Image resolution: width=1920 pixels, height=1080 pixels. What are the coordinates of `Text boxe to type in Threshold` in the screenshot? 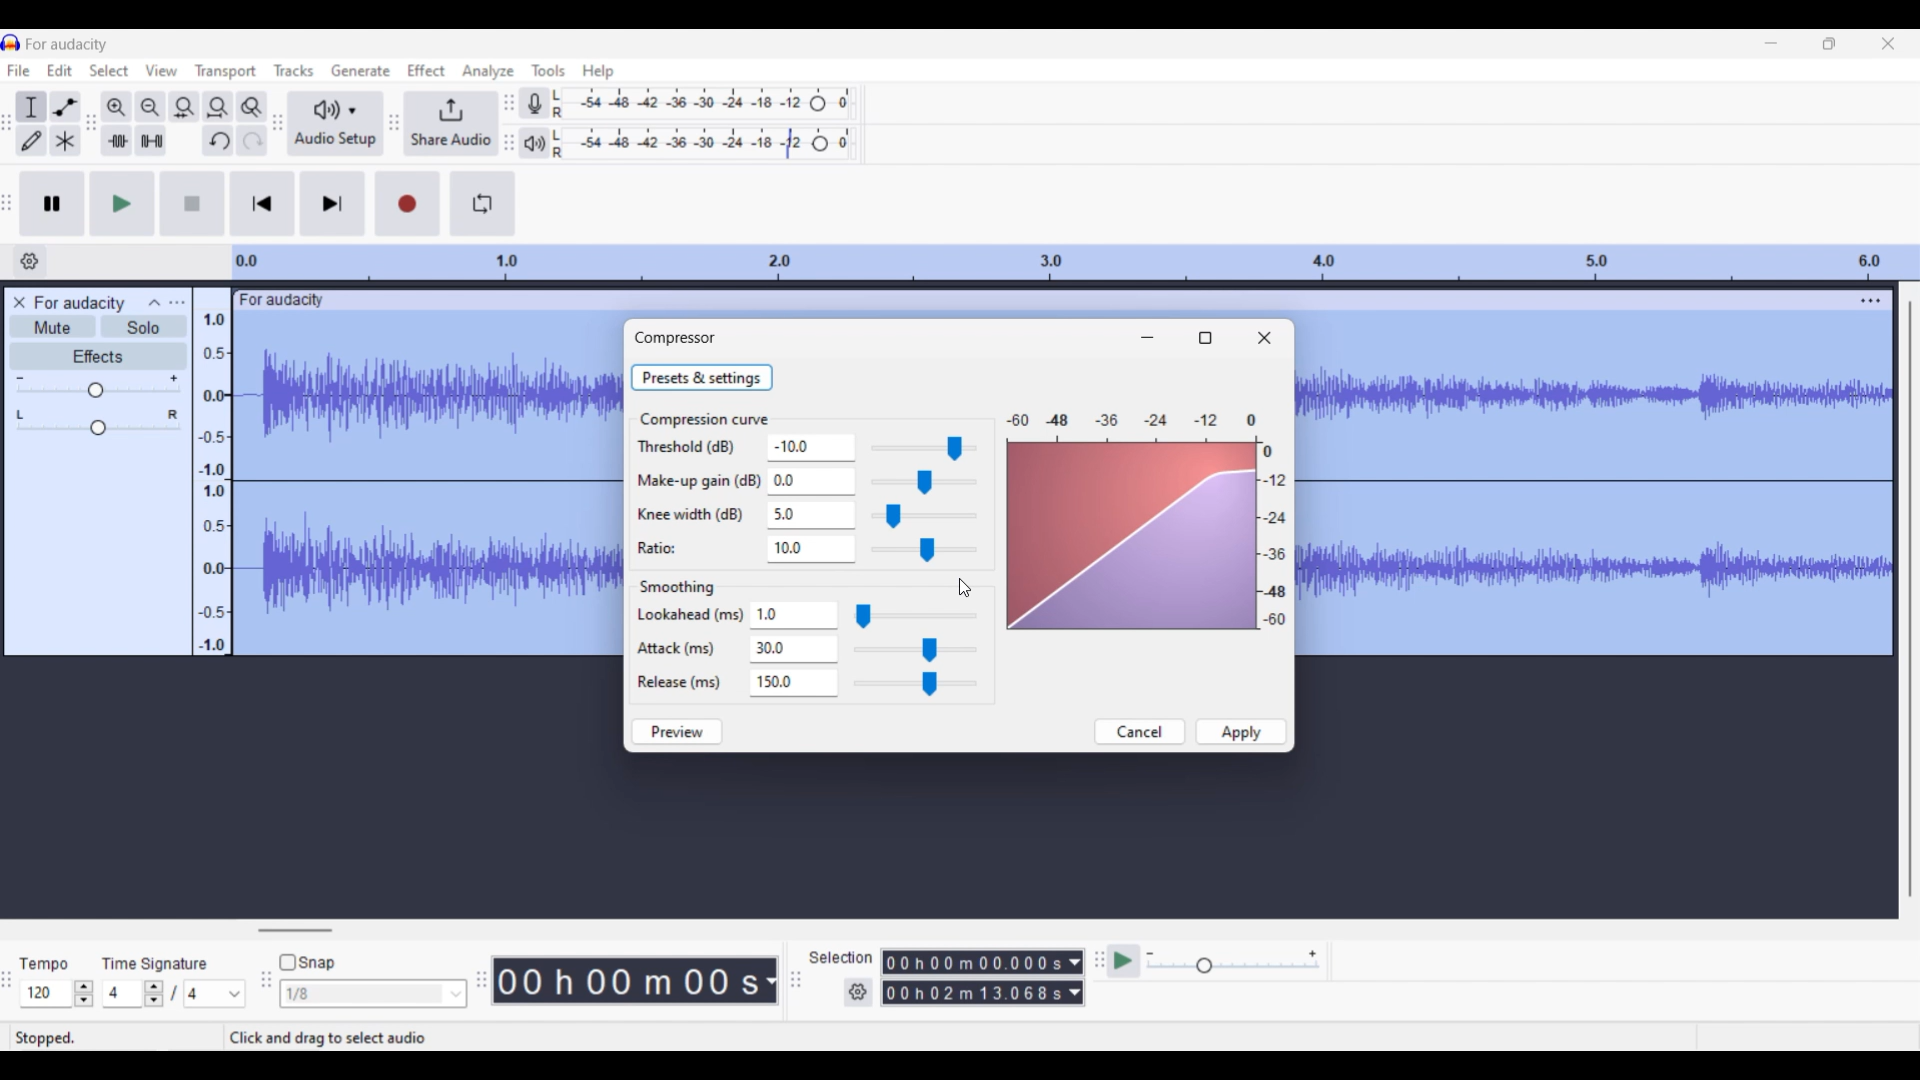 It's located at (804, 446).